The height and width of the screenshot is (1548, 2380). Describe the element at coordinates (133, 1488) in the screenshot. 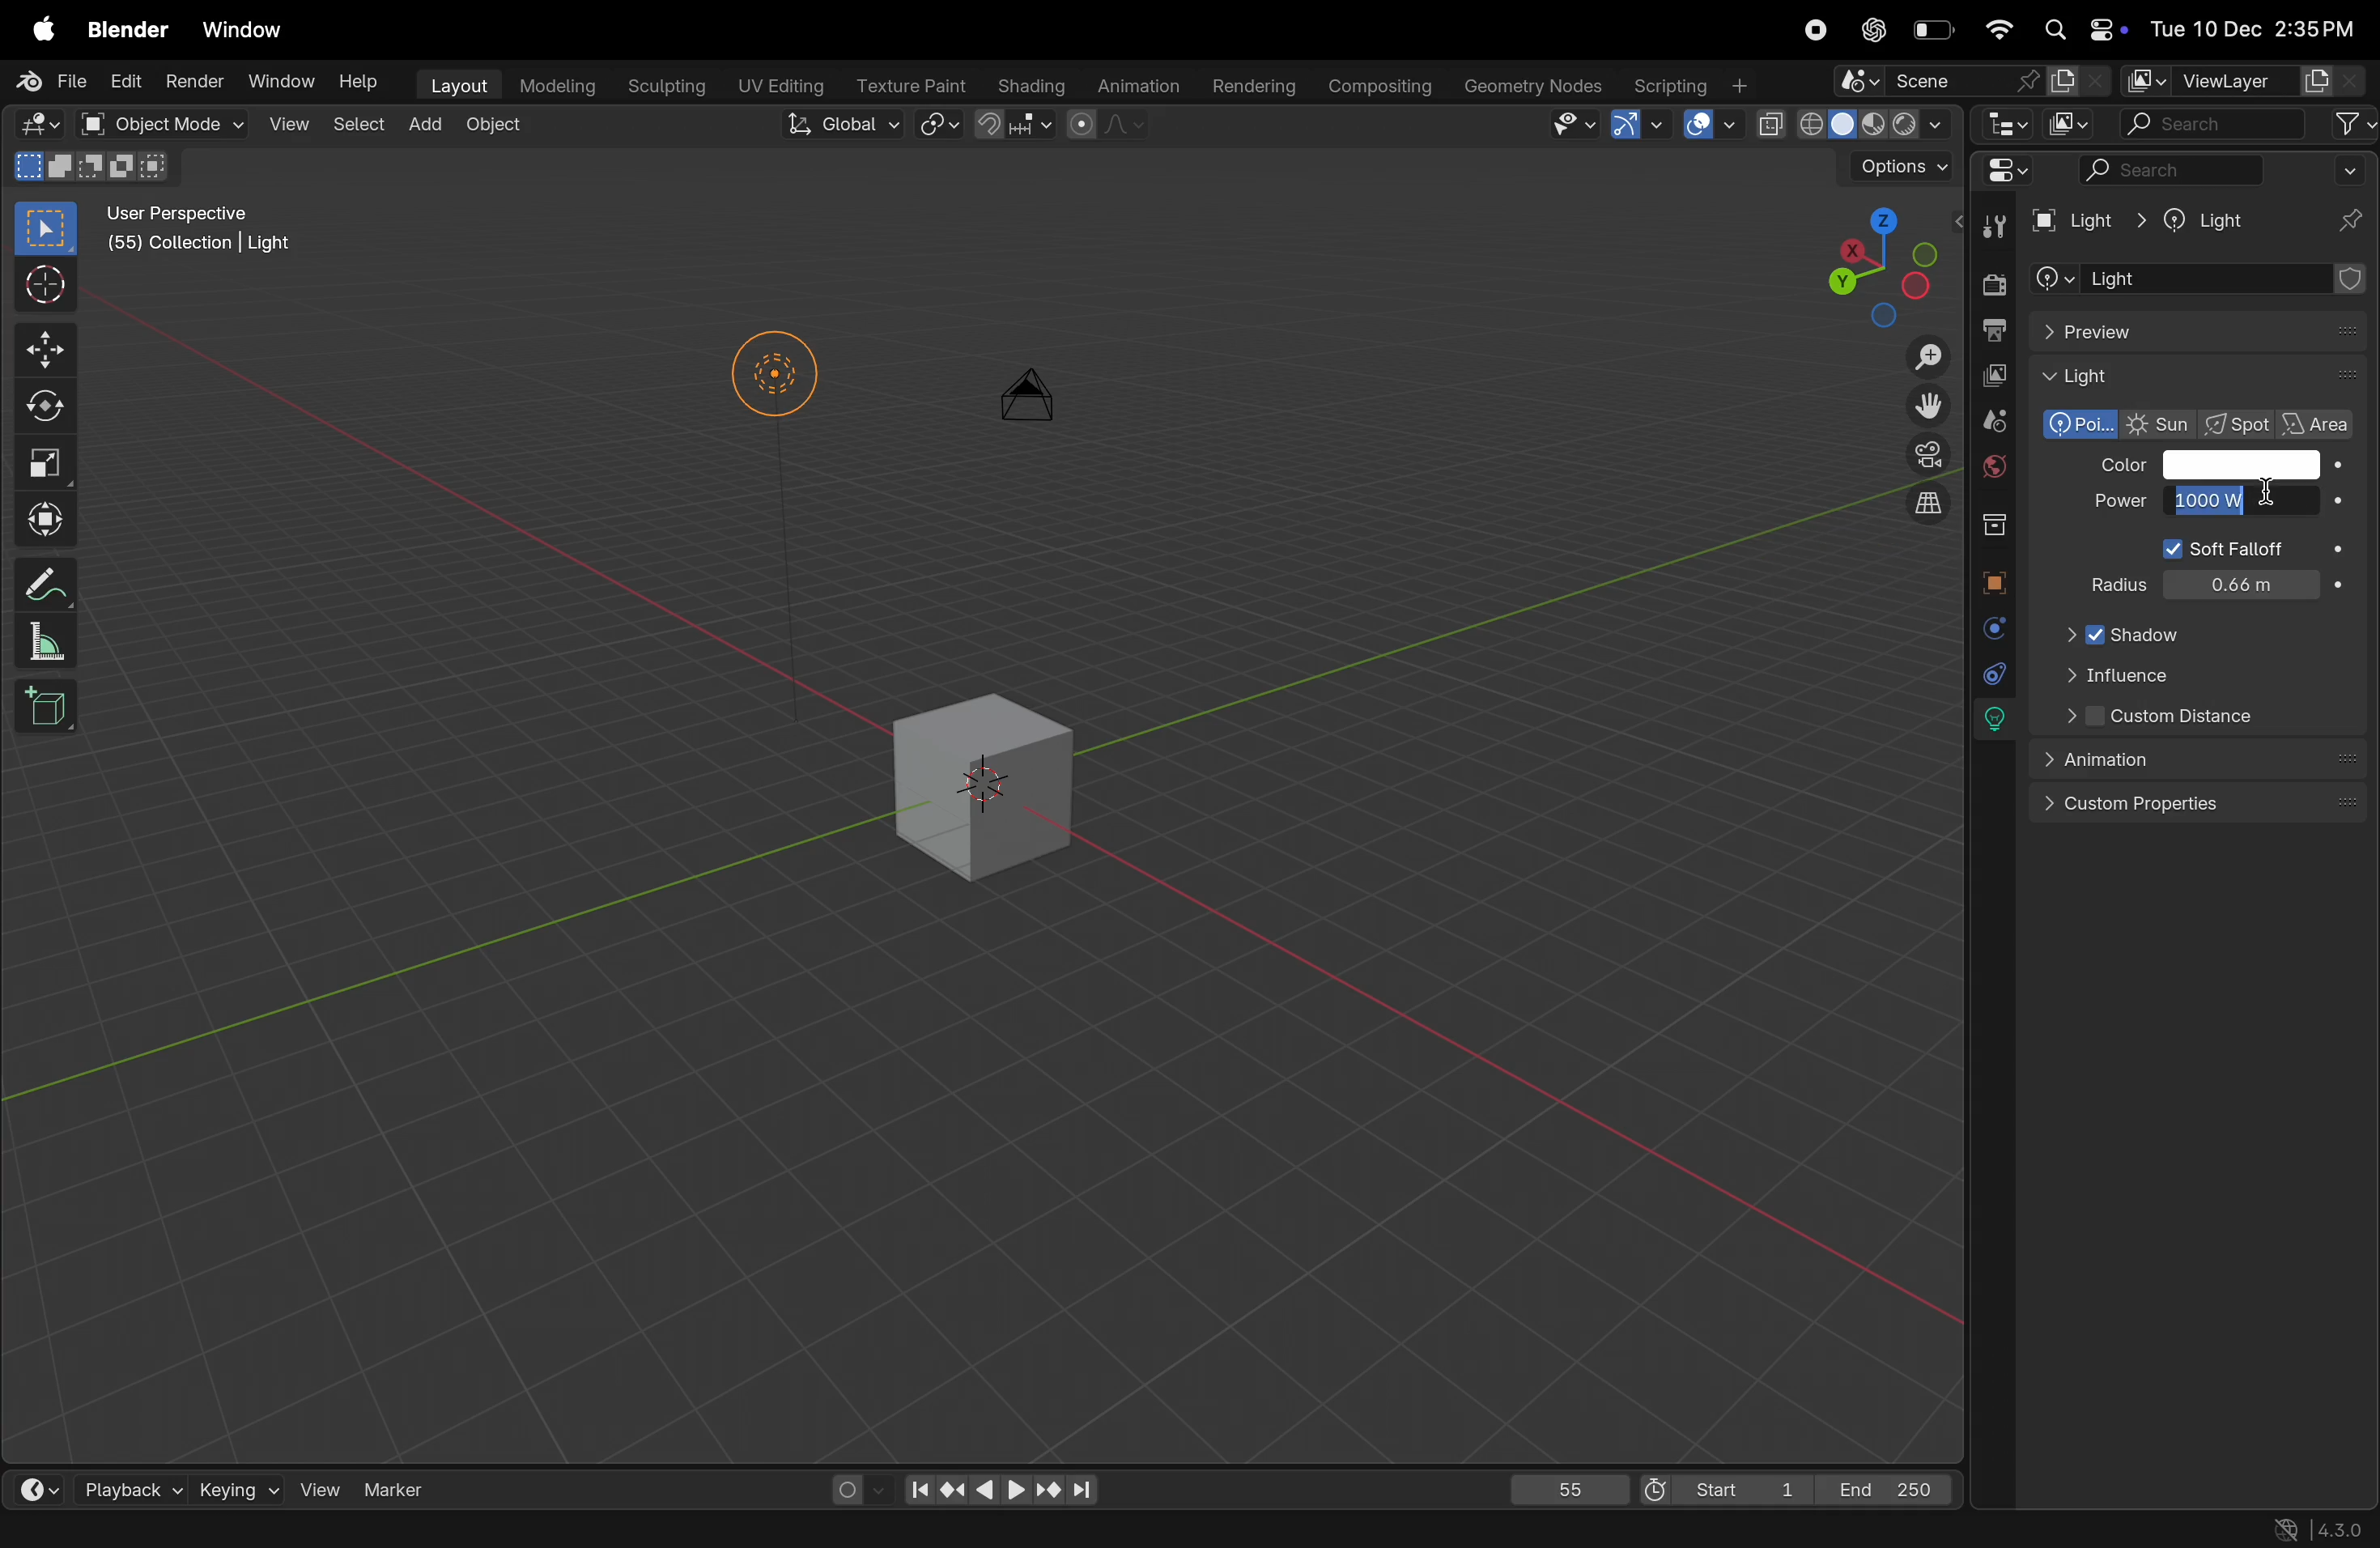

I see `playback` at that location.